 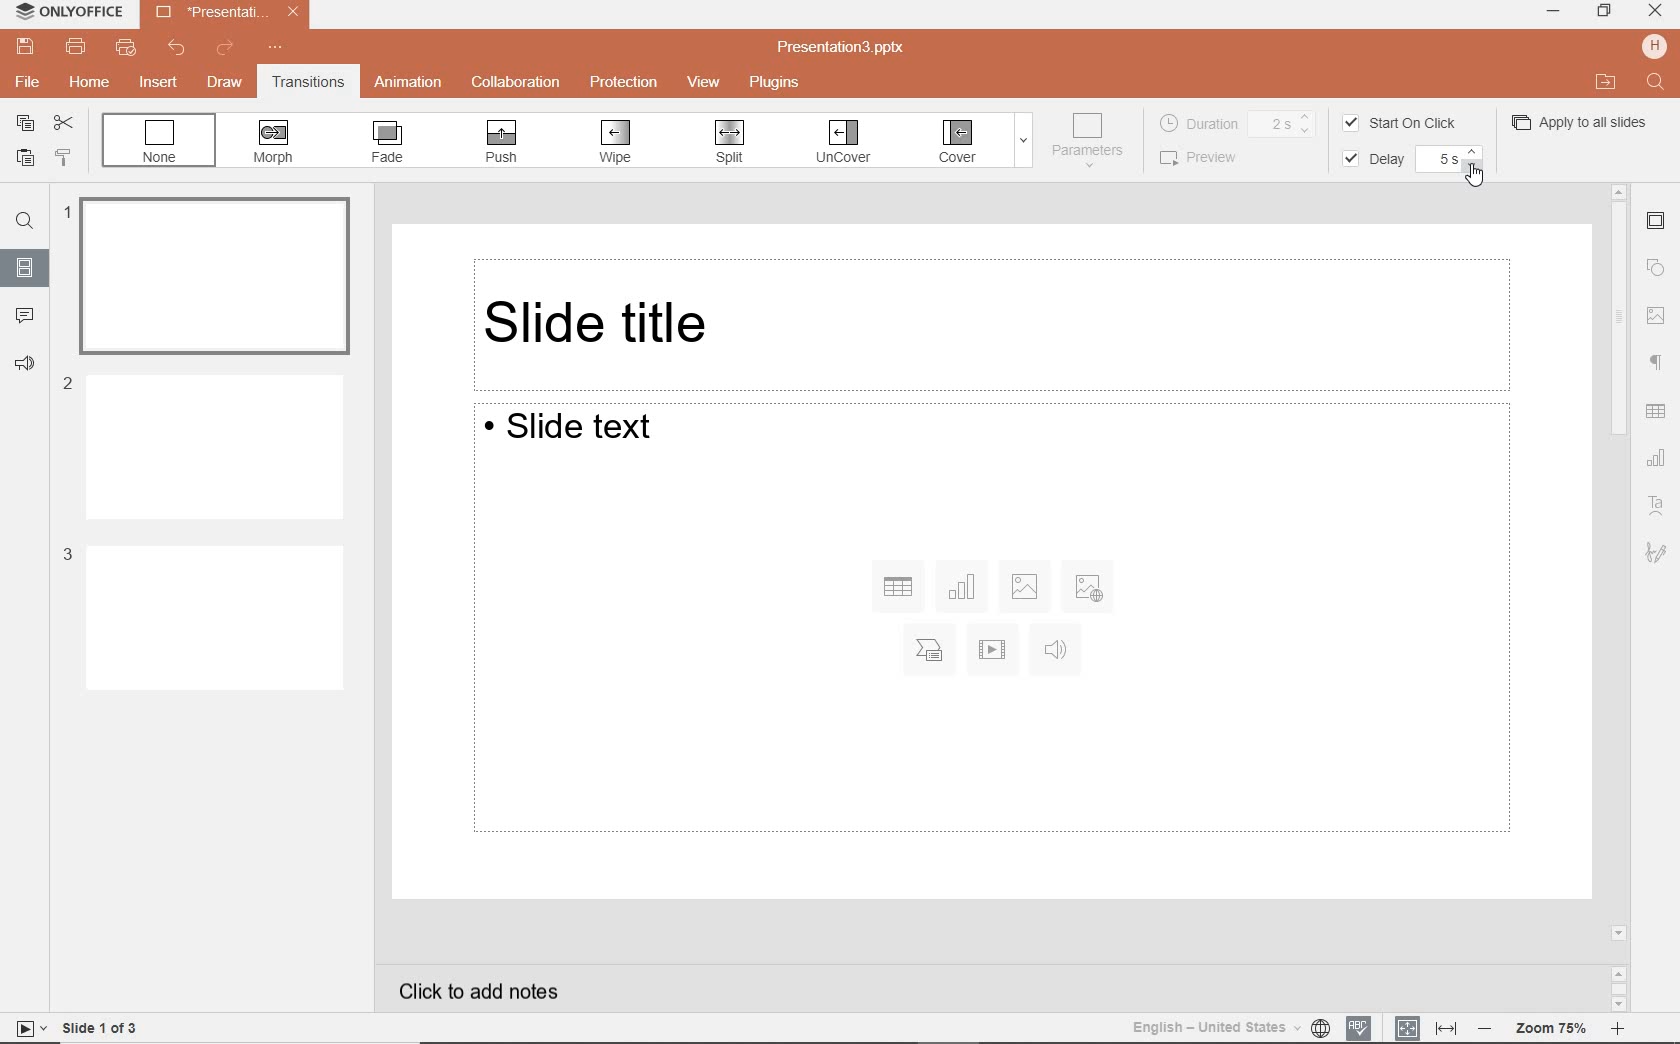 What do you see at coordinates (1358, 1028) in the screenshot?
I see `spell checking` at bounding box center [1358, 1028].